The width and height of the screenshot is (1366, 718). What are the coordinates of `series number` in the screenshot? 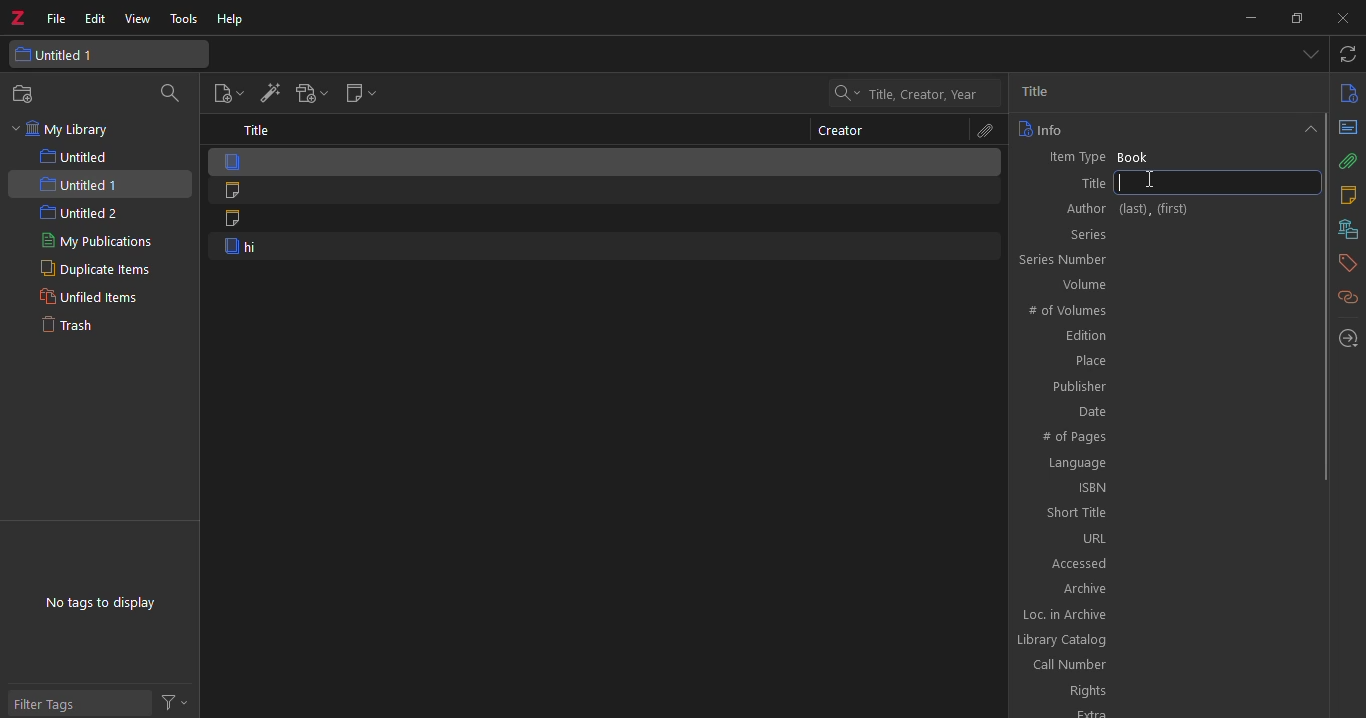 It's located at (1160, 259).